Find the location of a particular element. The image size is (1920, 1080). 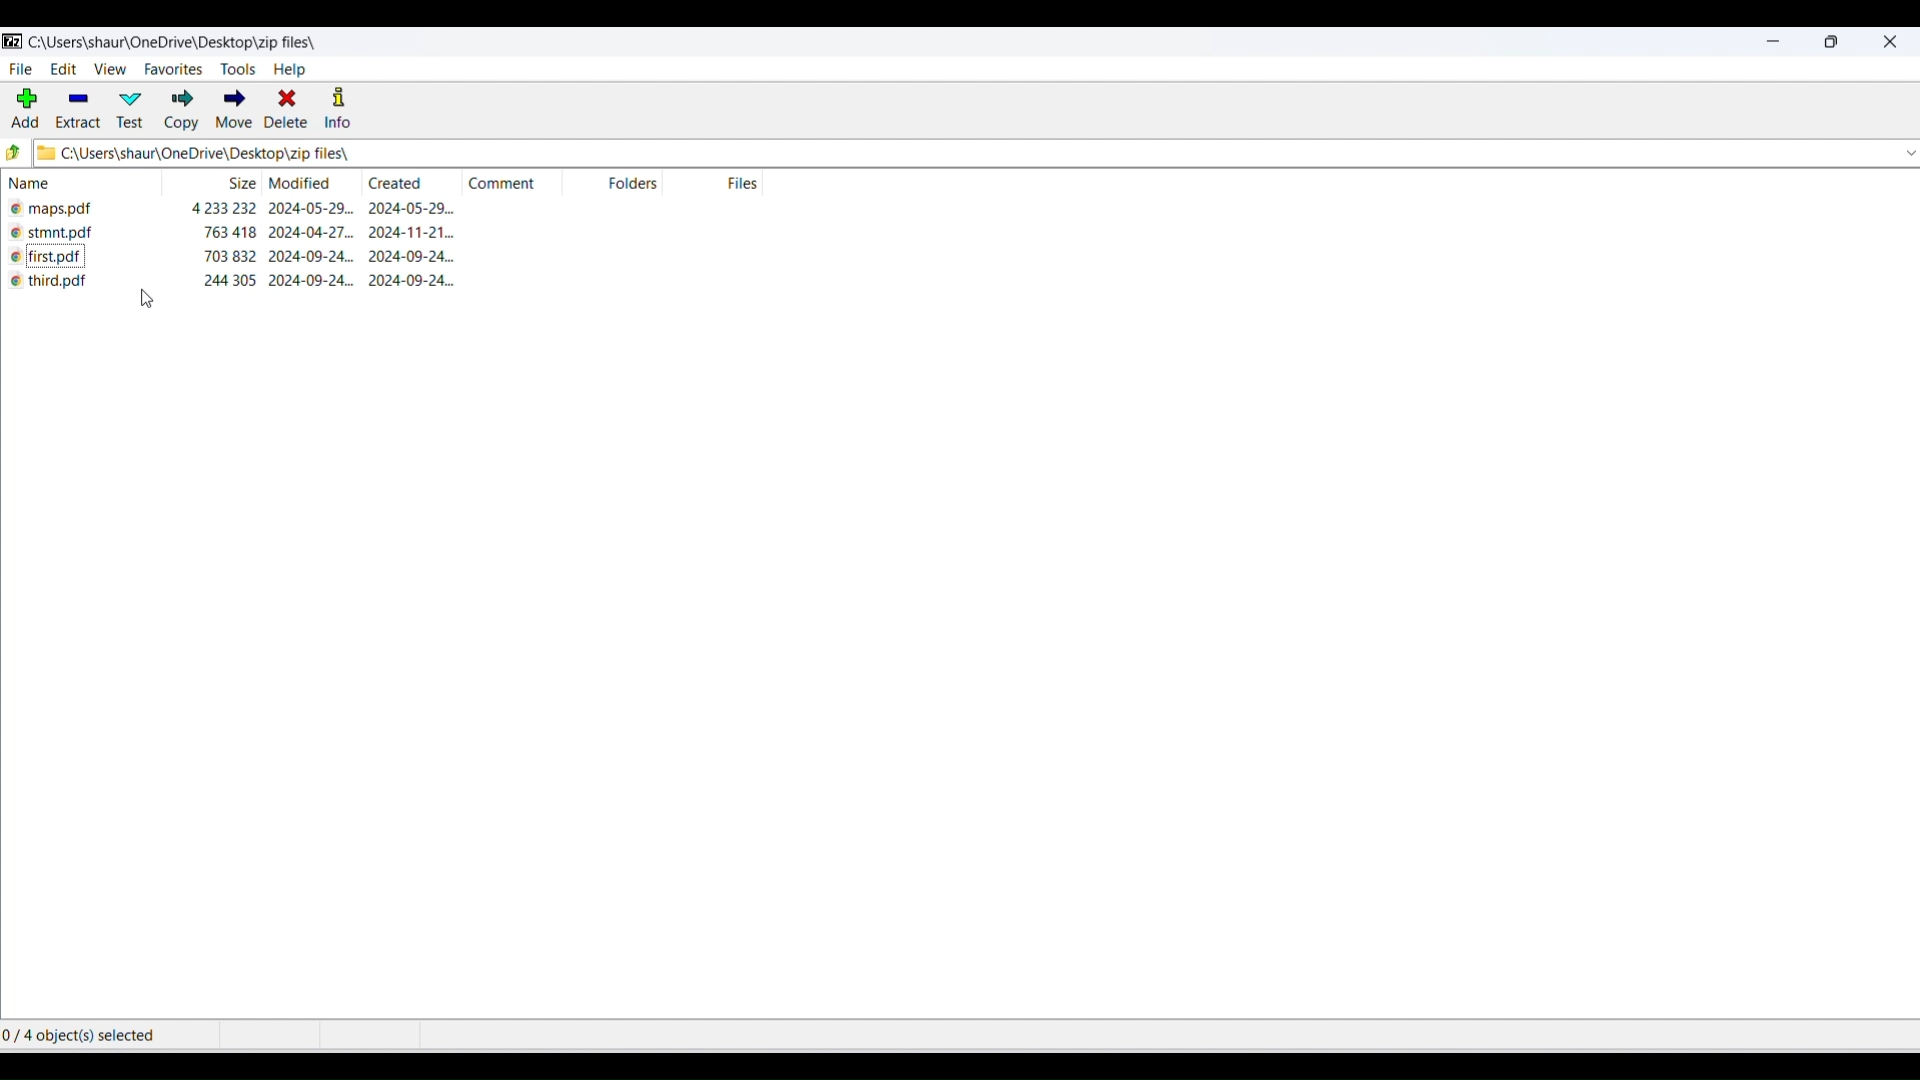

file name is located at coordinates (56, 256).